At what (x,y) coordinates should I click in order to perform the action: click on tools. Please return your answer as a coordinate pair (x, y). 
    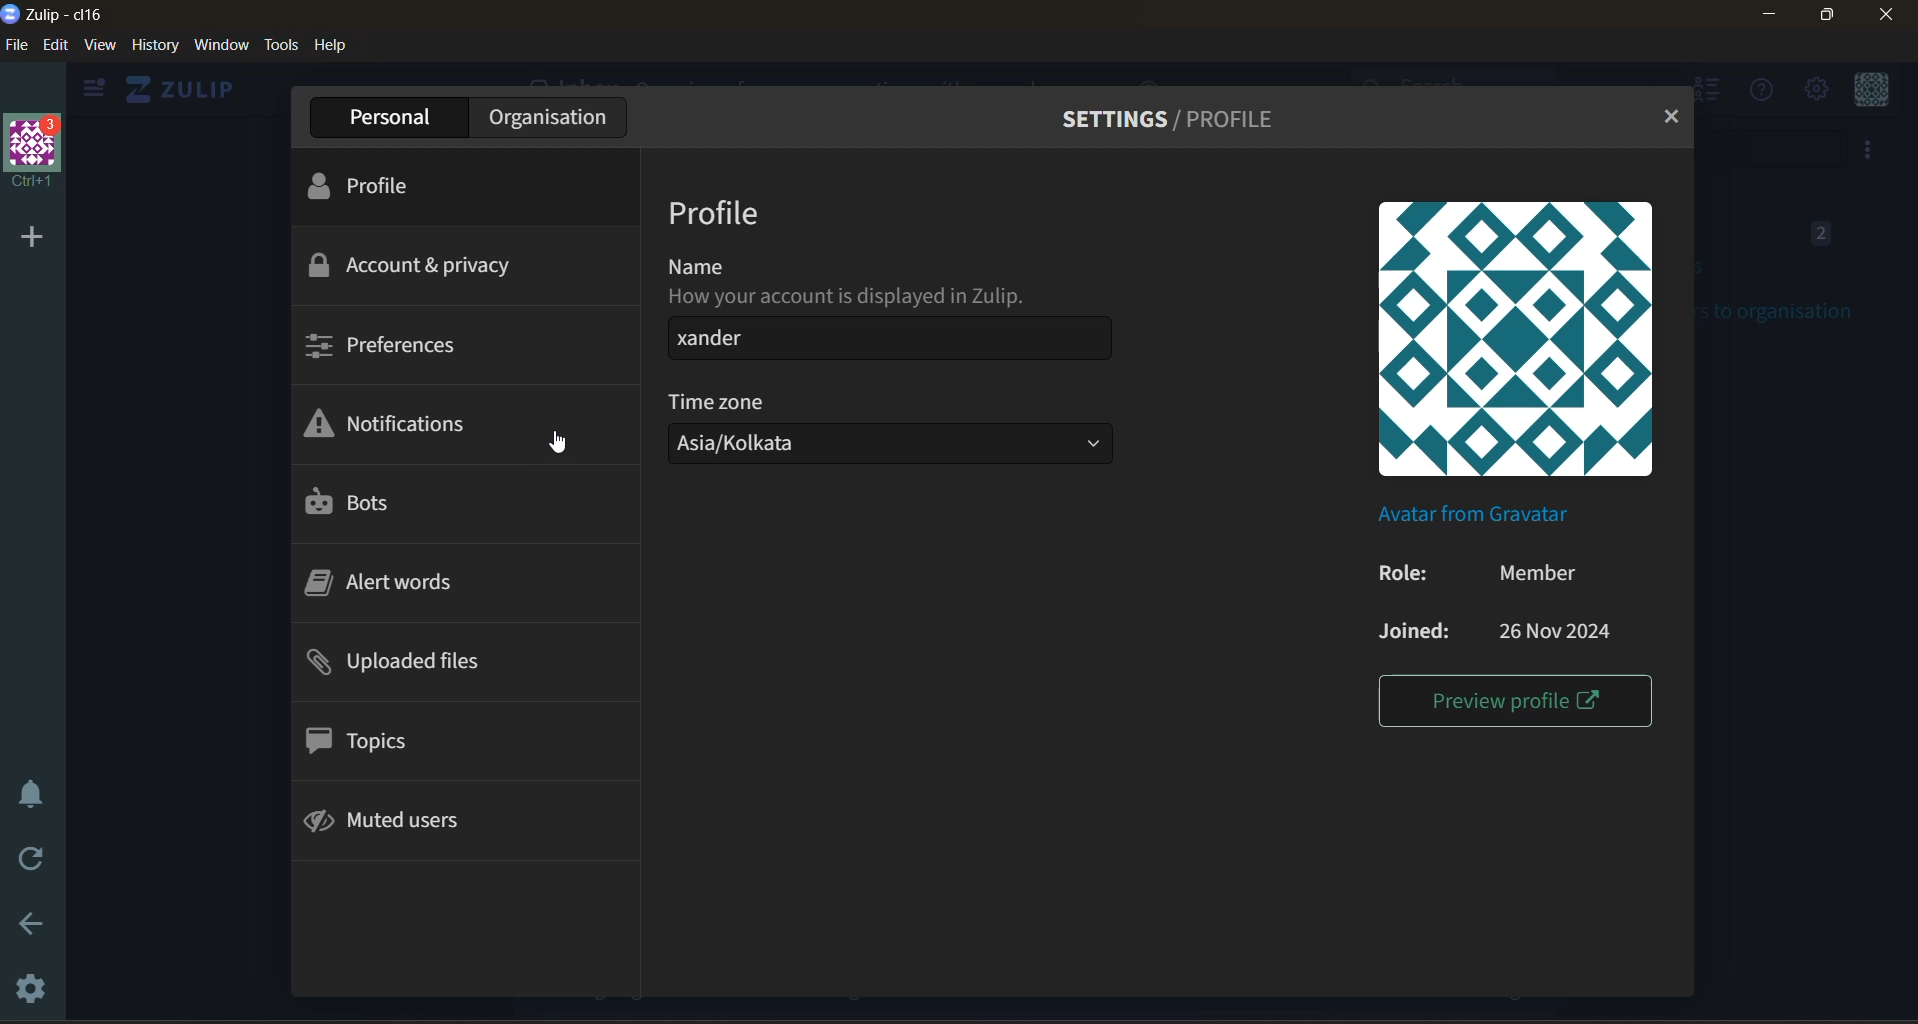
    Looking at the image, I should click on (282, 45).